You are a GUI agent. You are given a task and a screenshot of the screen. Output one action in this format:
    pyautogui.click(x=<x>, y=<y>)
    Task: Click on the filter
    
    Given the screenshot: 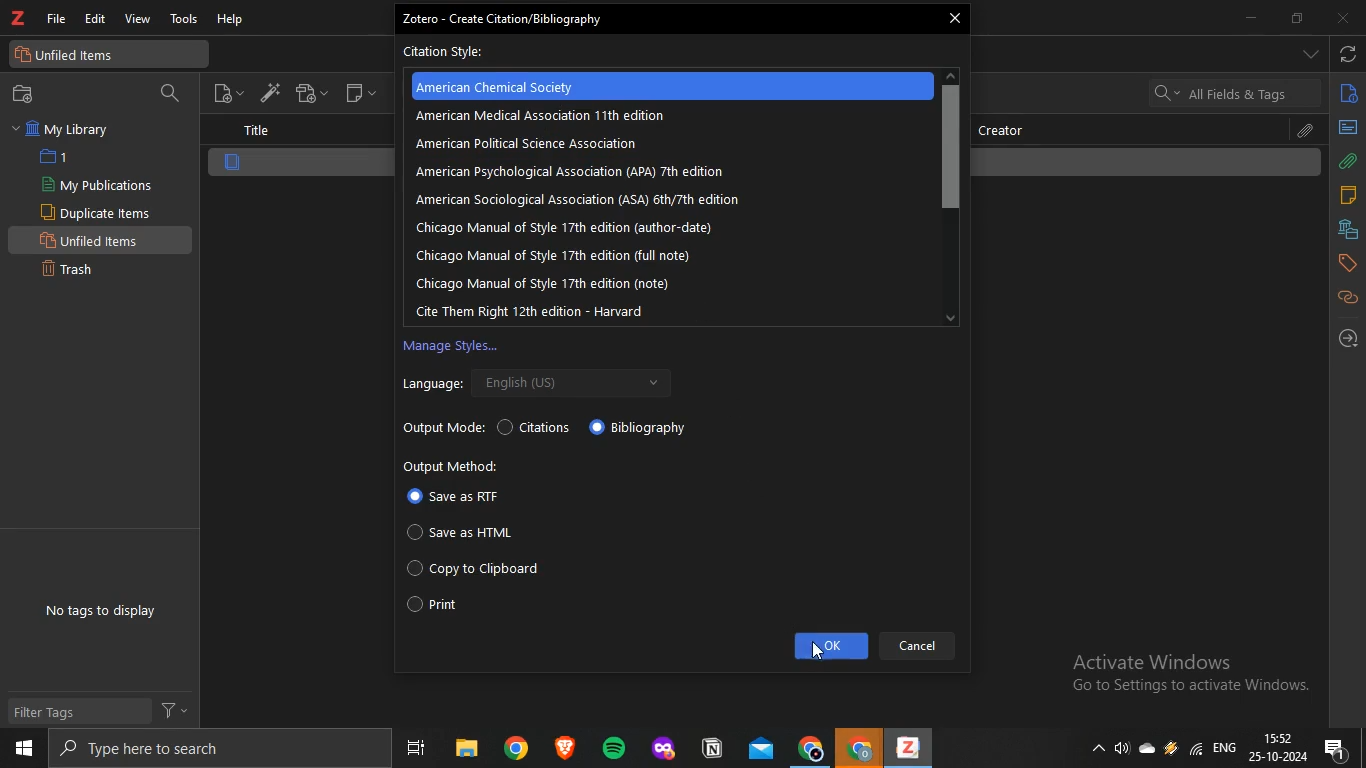 What is the action you would take?
    pyautogui.click(x=177, y=709)
    